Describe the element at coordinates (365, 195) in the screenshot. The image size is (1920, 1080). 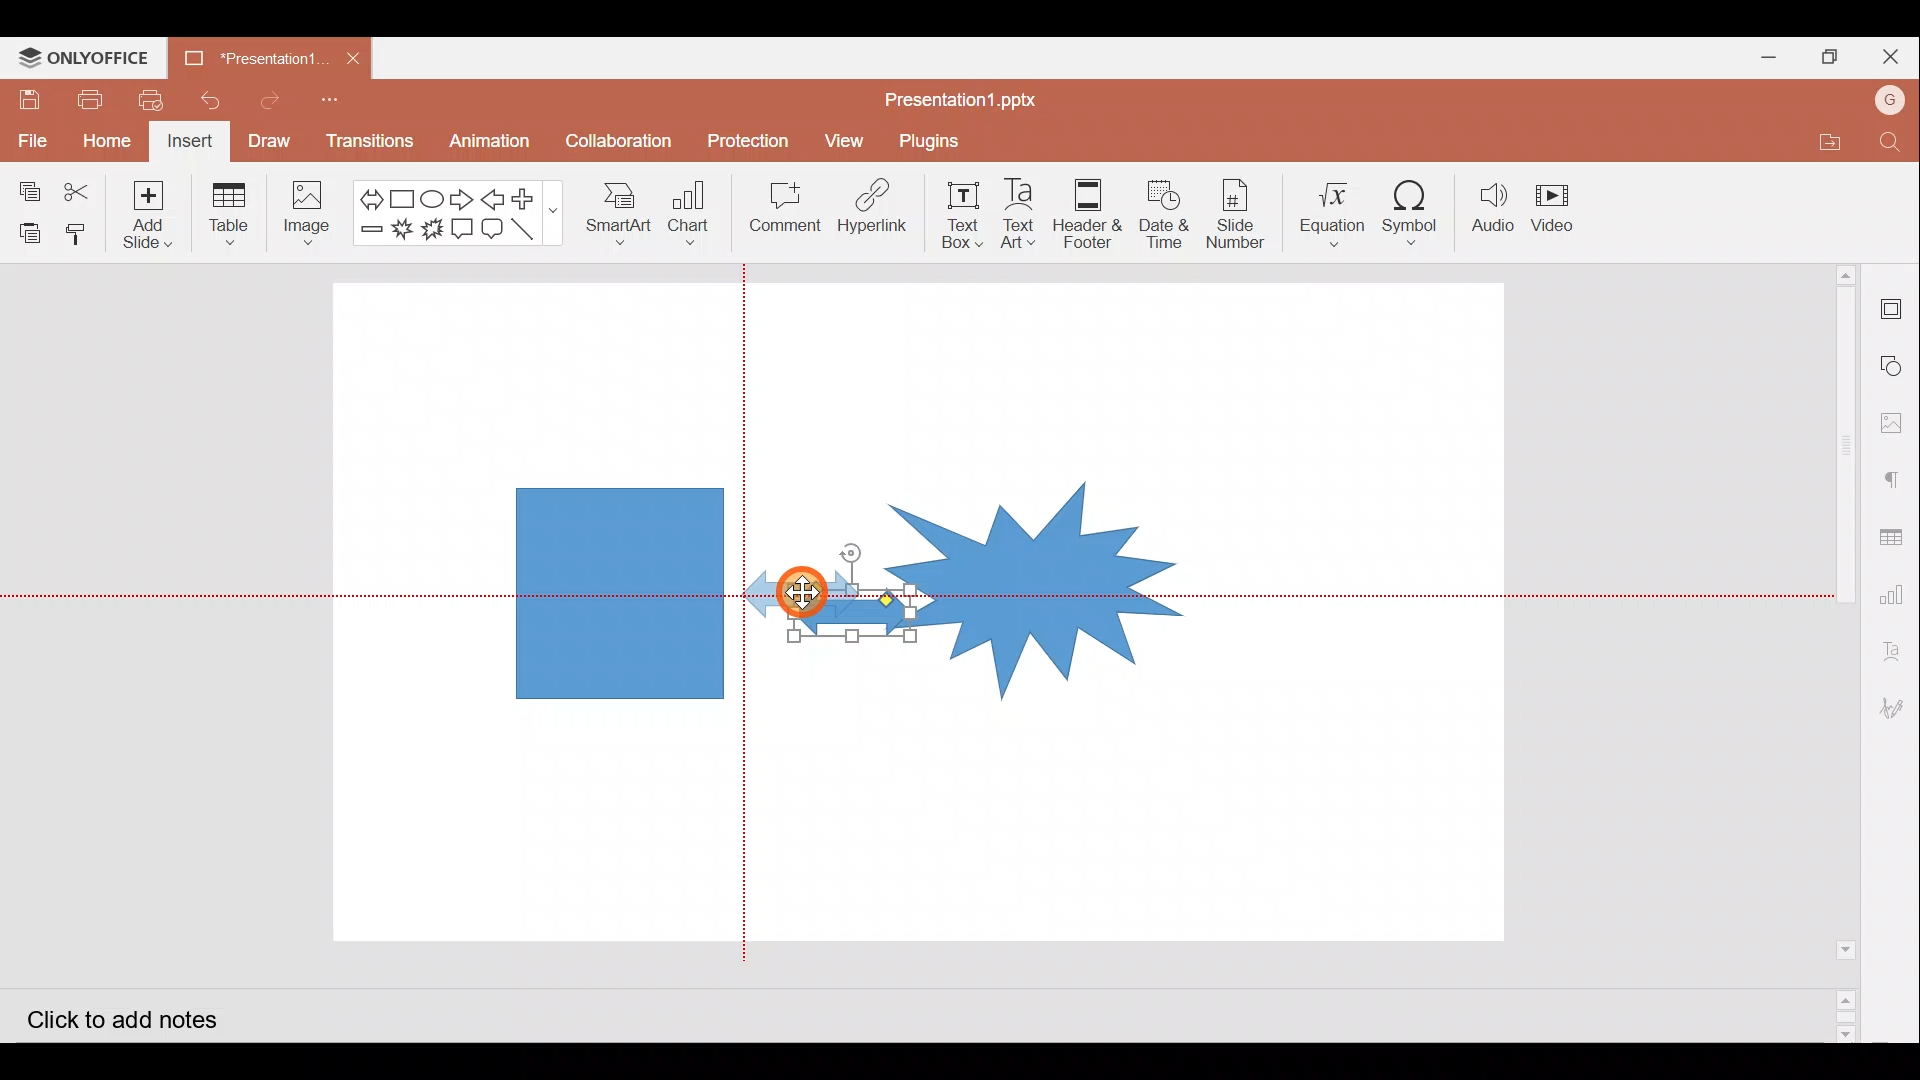
I see `Left right arrow` at that location.